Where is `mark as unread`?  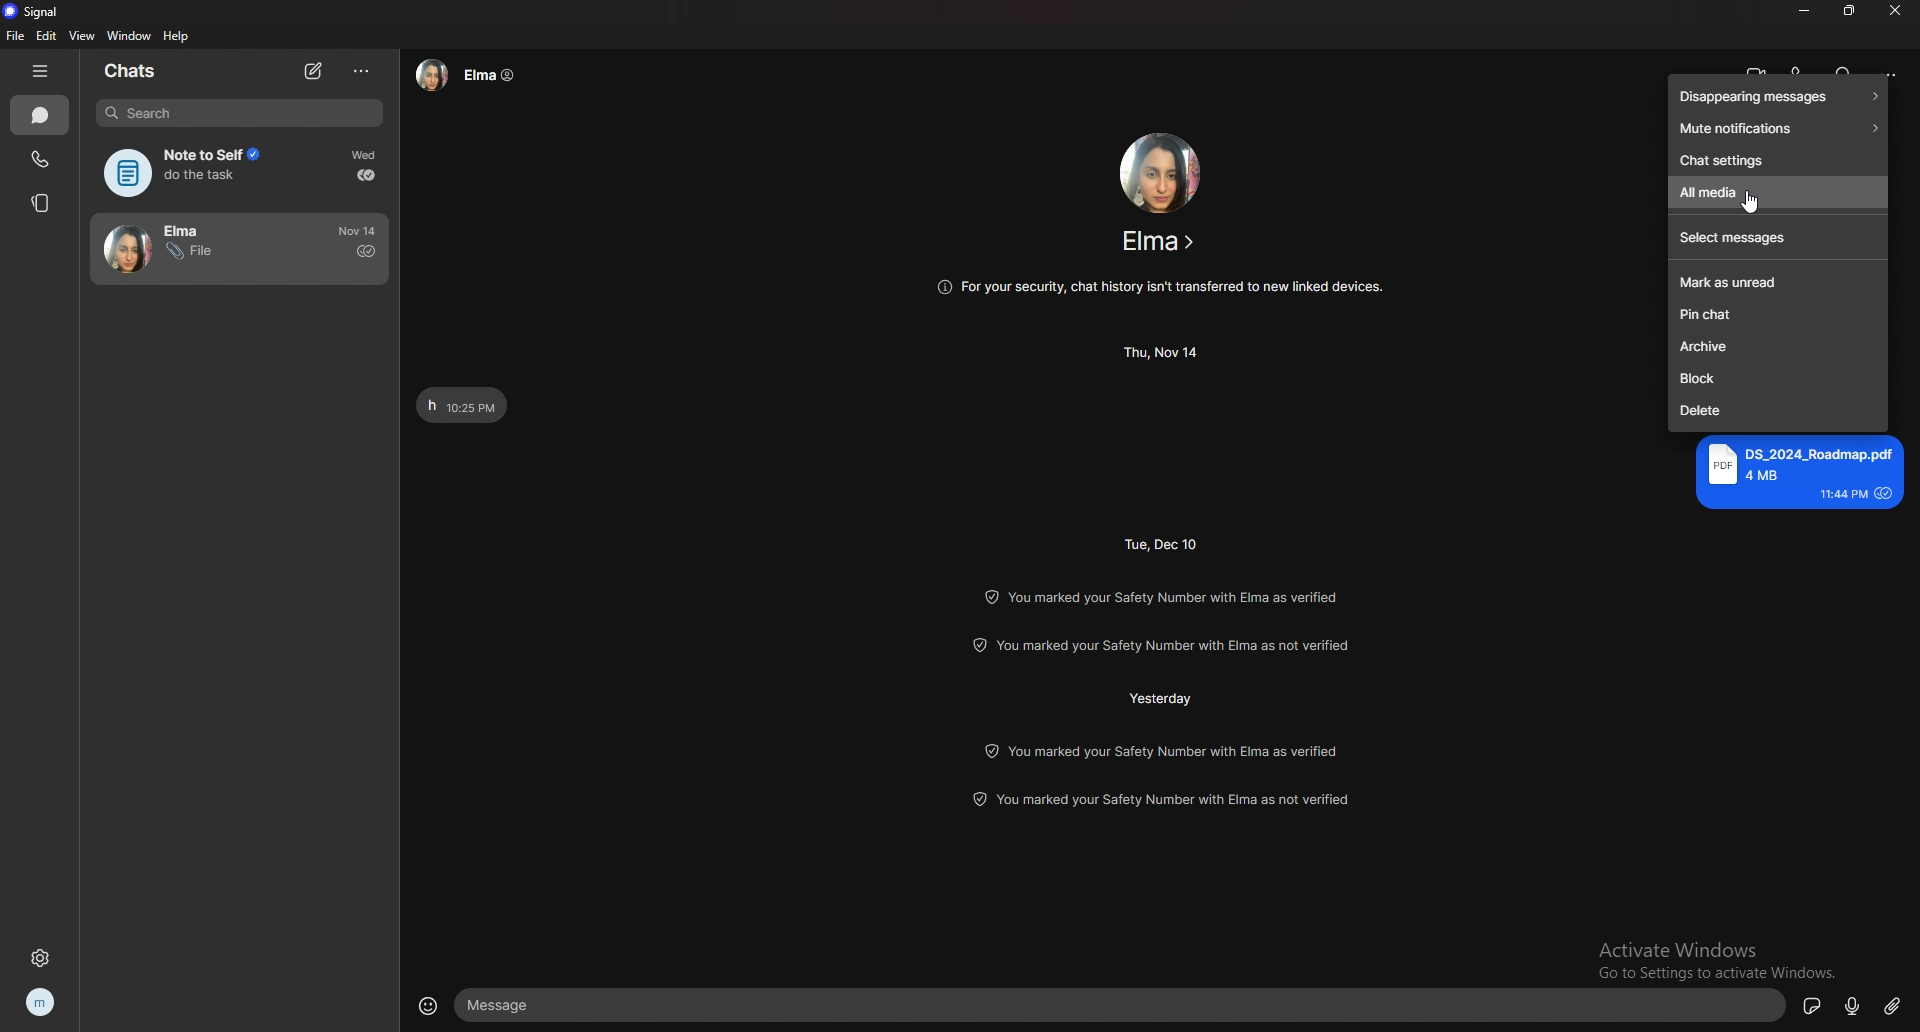 mark as unread is located at coordinates (1779, 283).